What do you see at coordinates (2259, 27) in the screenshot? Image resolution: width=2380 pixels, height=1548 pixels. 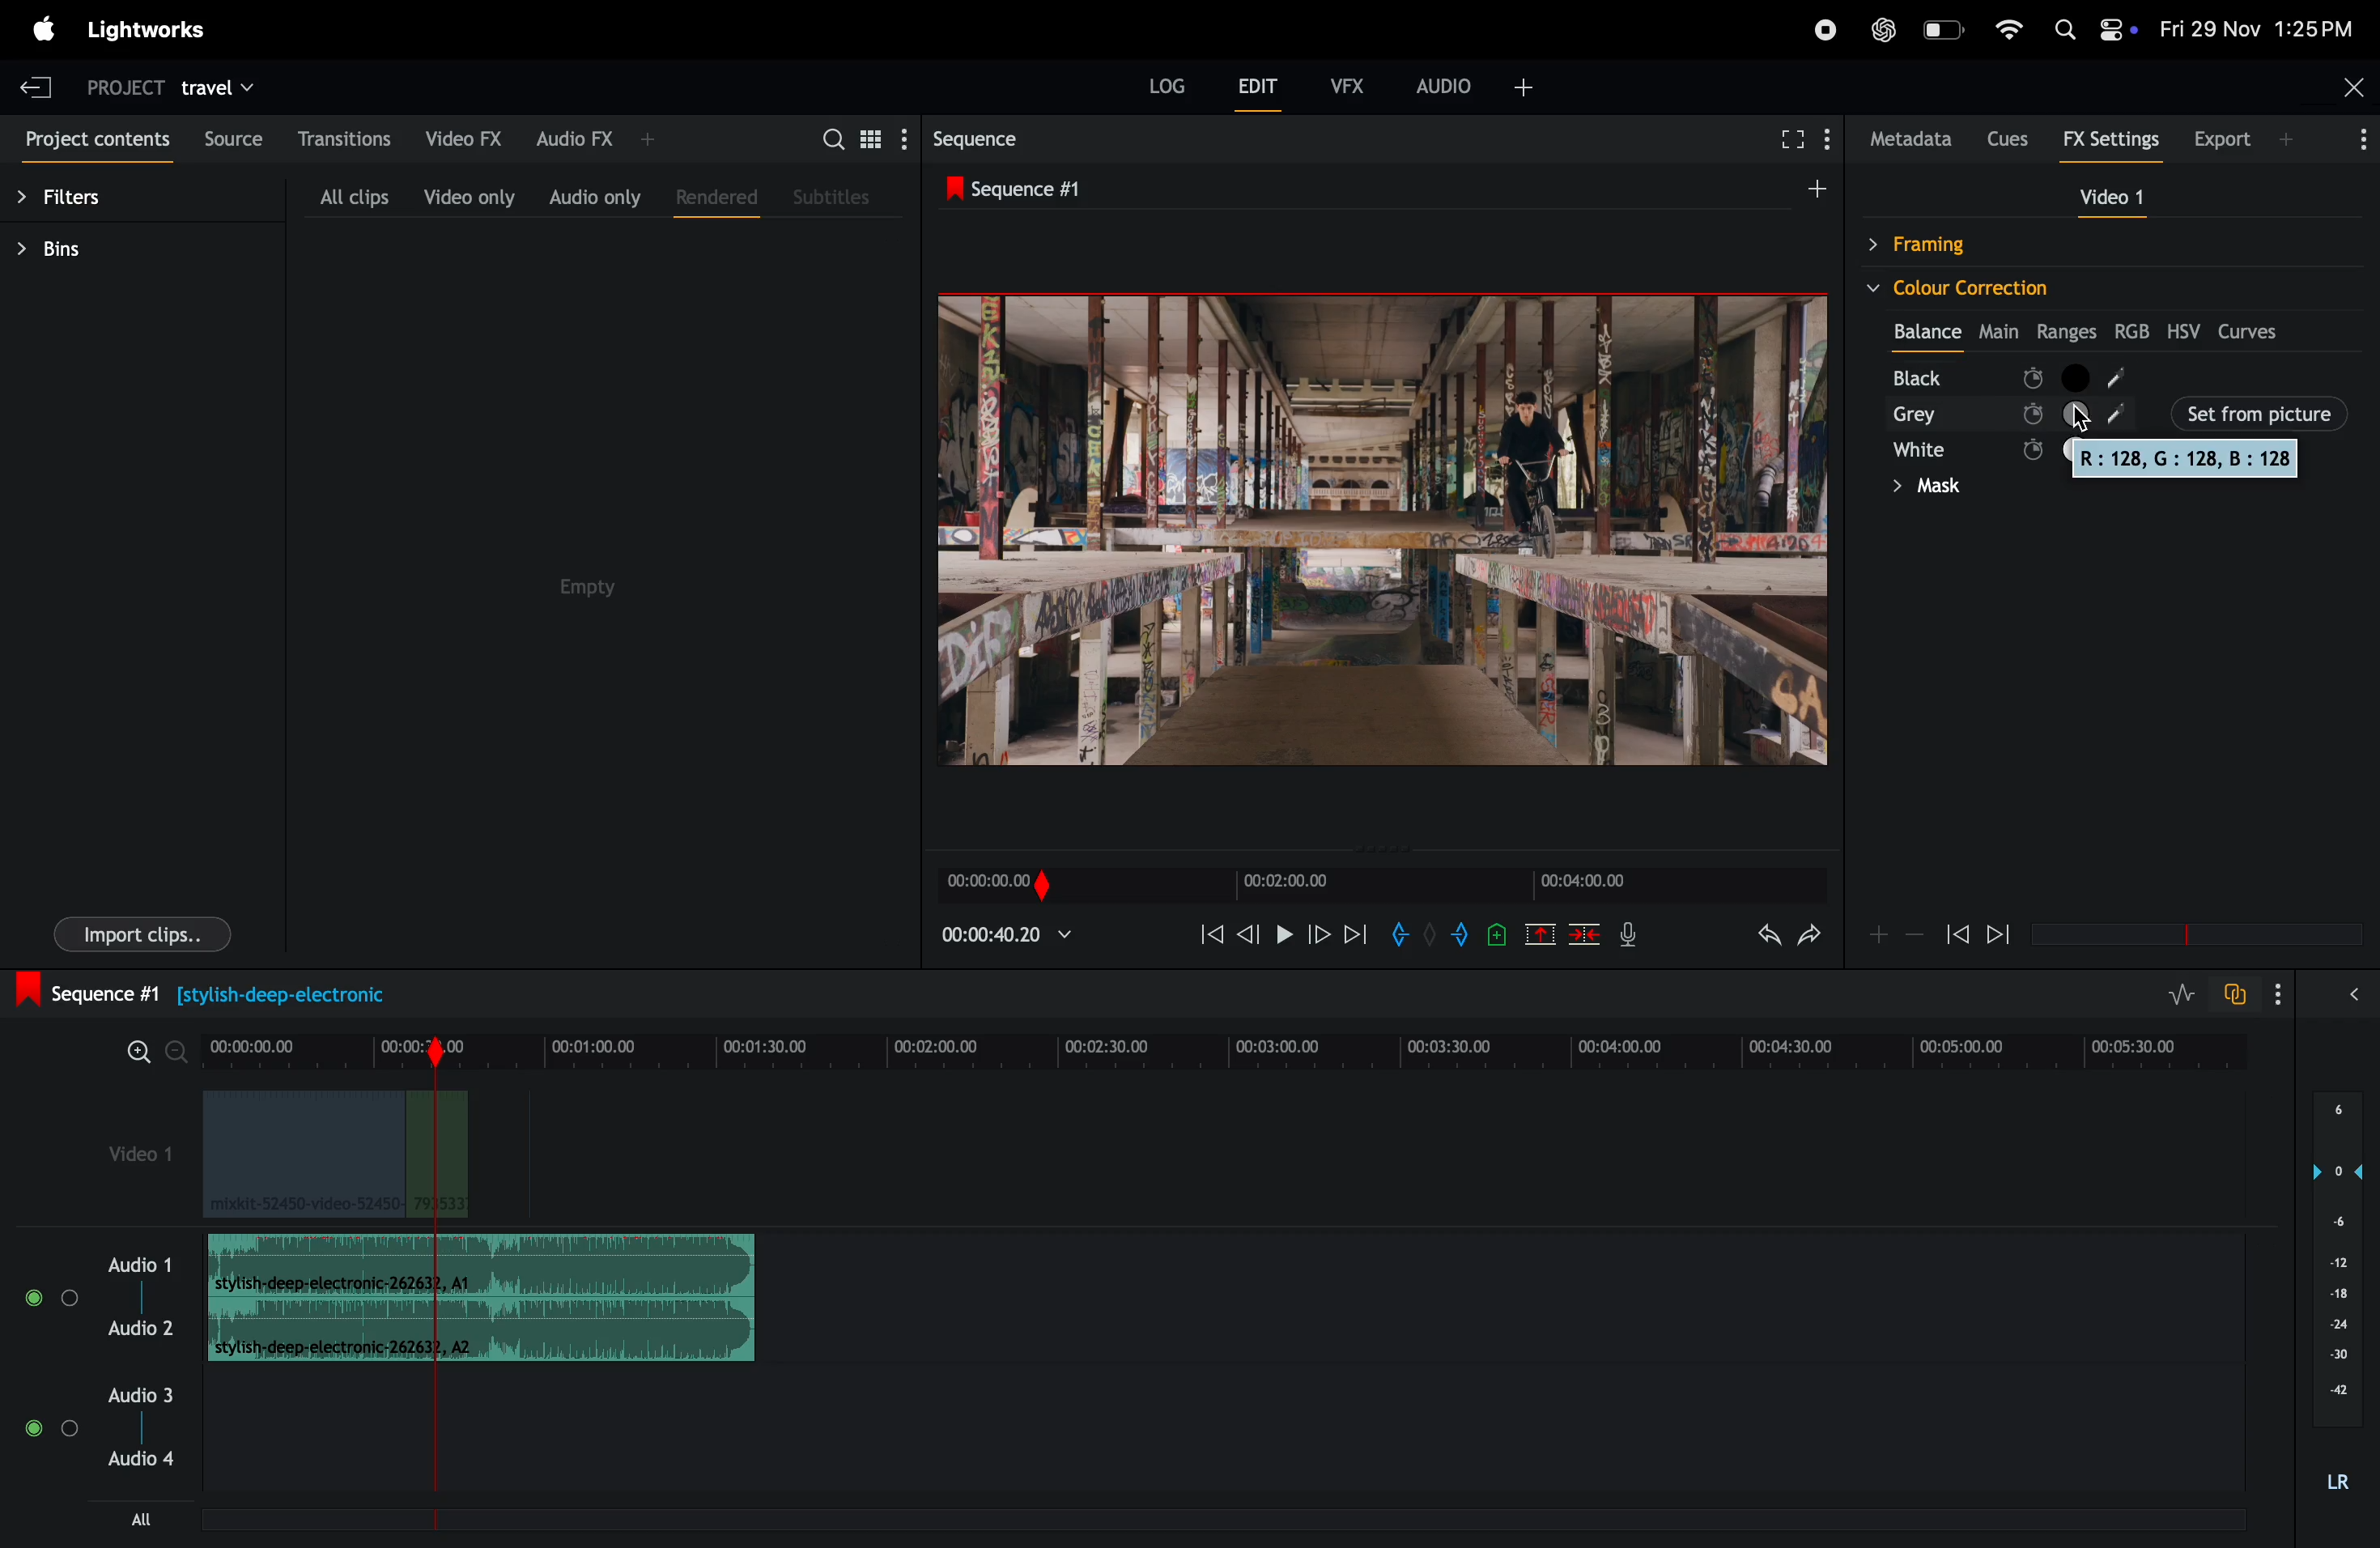 I see `date and time` at bounding box center [2259, 27].